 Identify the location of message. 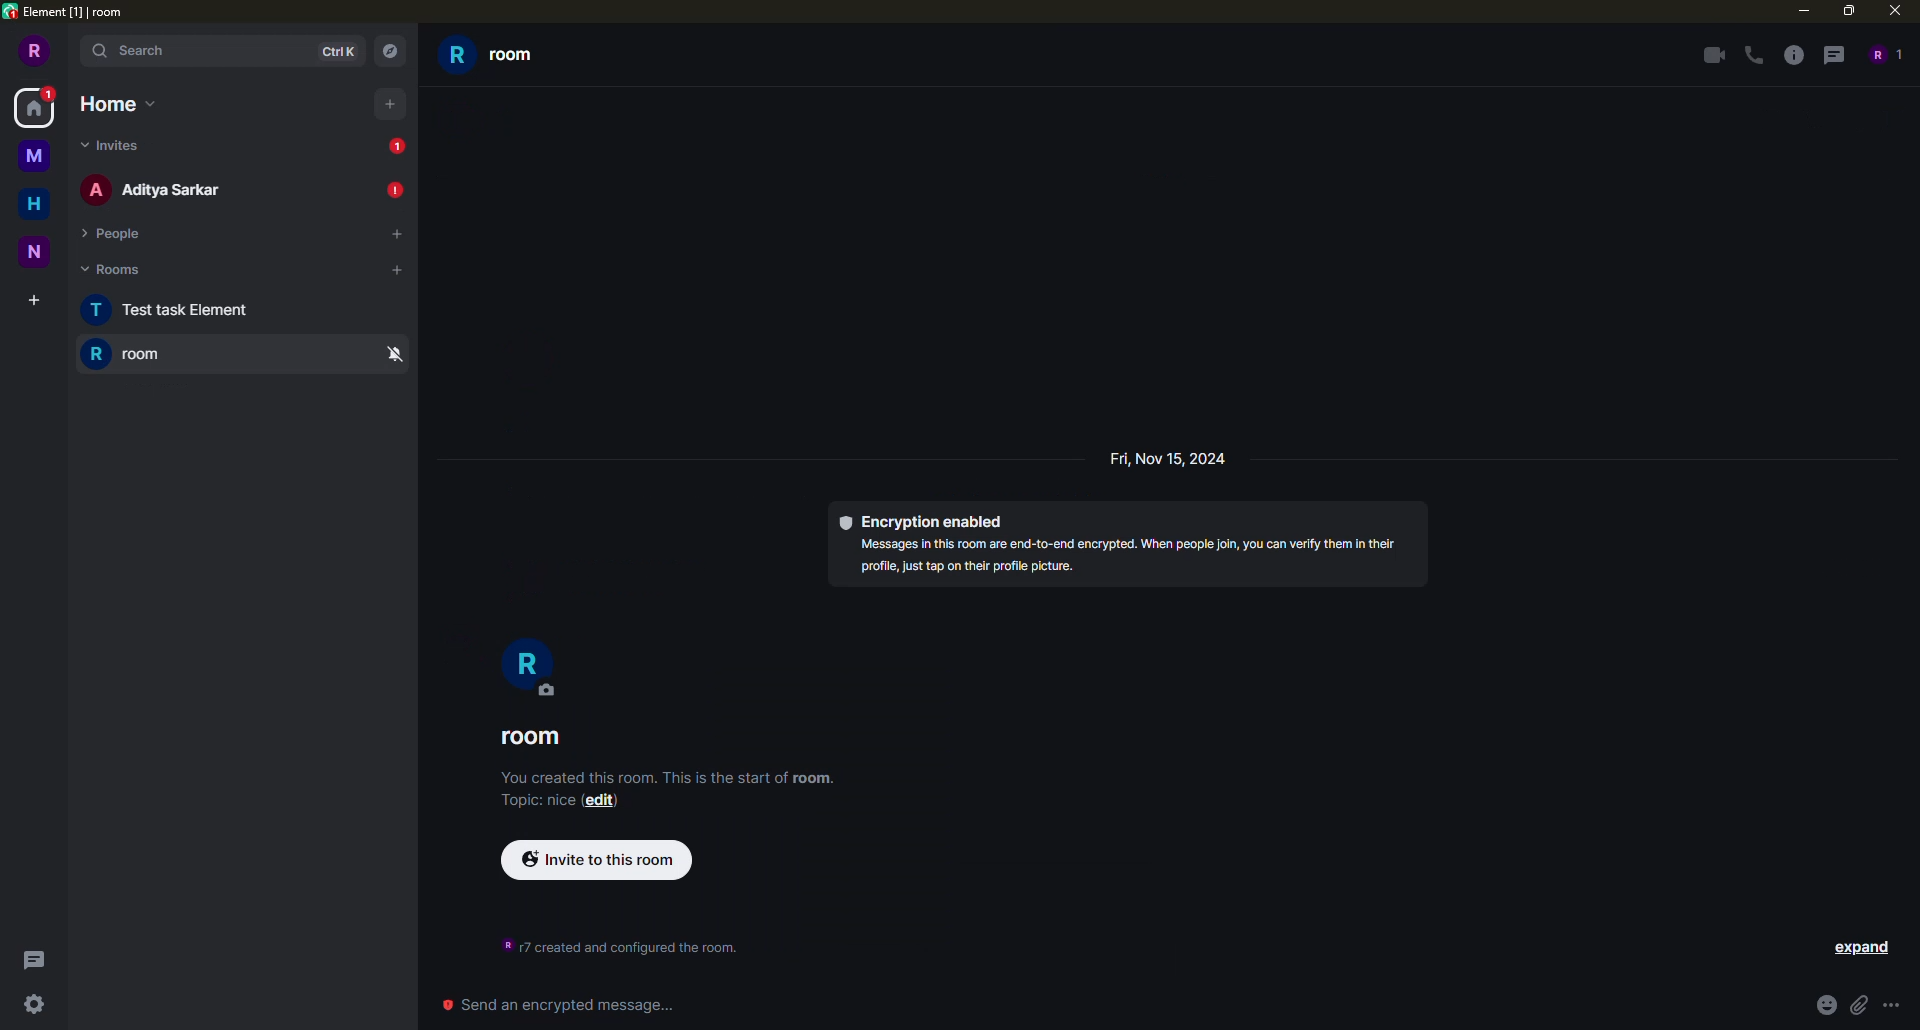
(36, 107).